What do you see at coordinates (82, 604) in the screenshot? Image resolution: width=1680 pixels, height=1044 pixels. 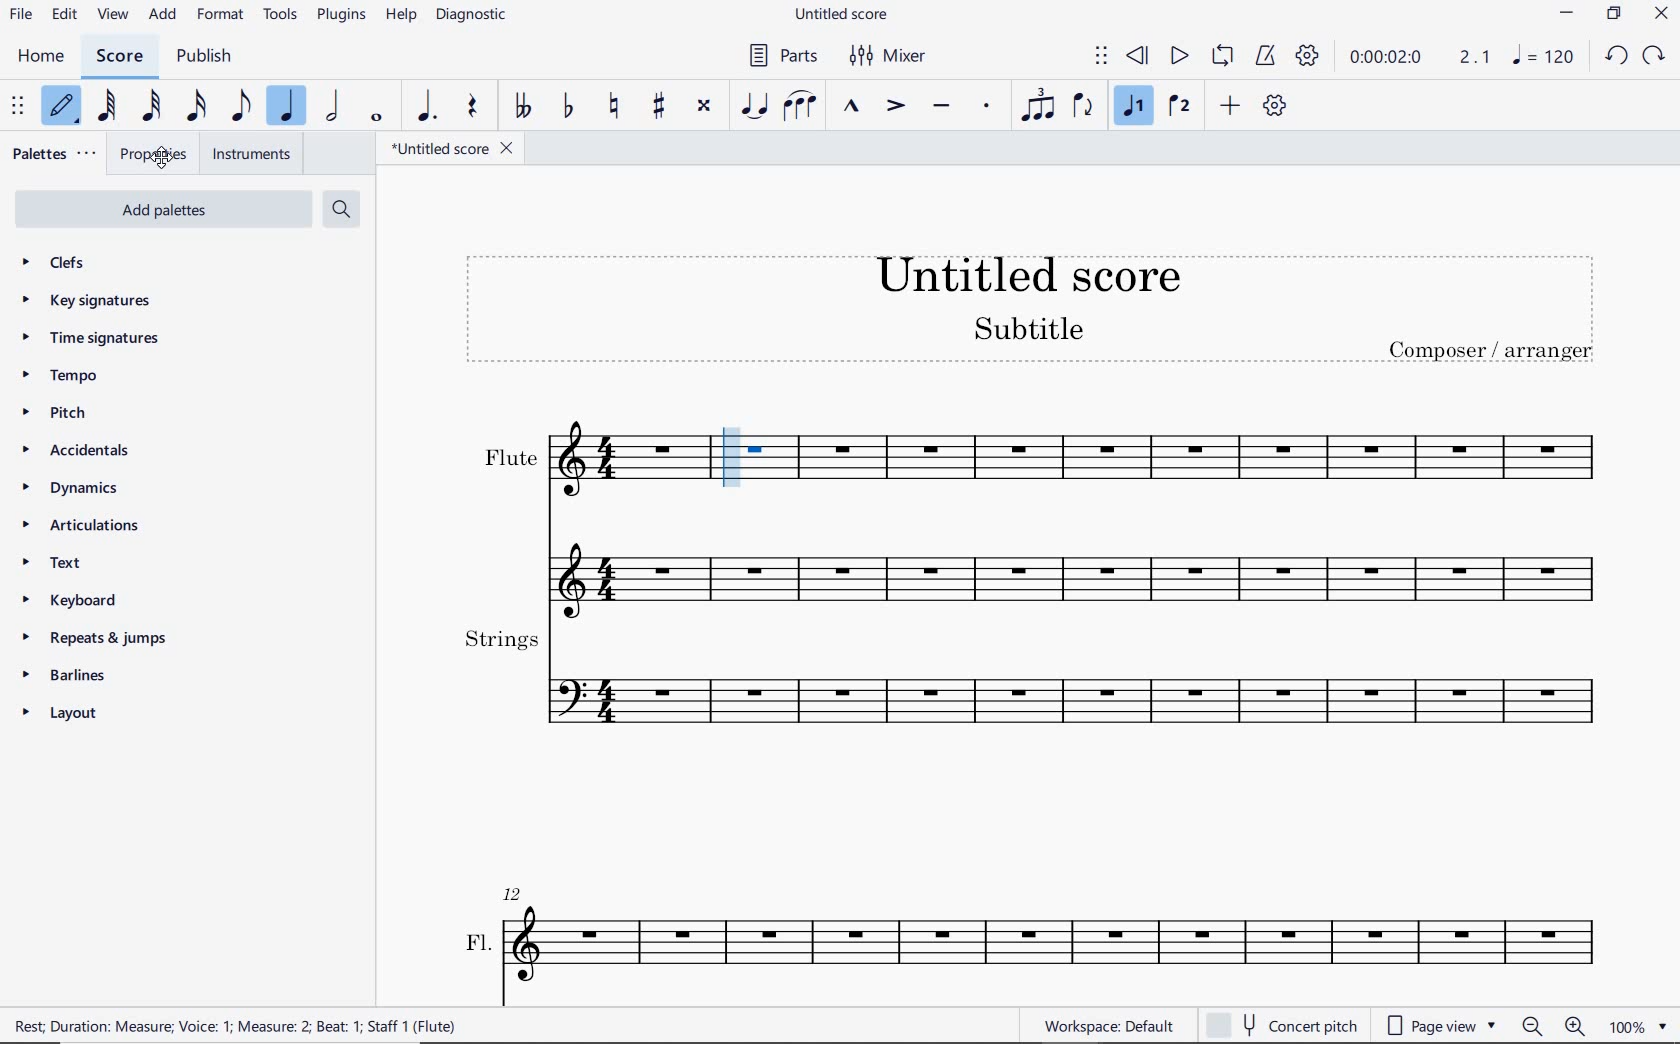 I see `keyboard` at bounding box center [82, 604].